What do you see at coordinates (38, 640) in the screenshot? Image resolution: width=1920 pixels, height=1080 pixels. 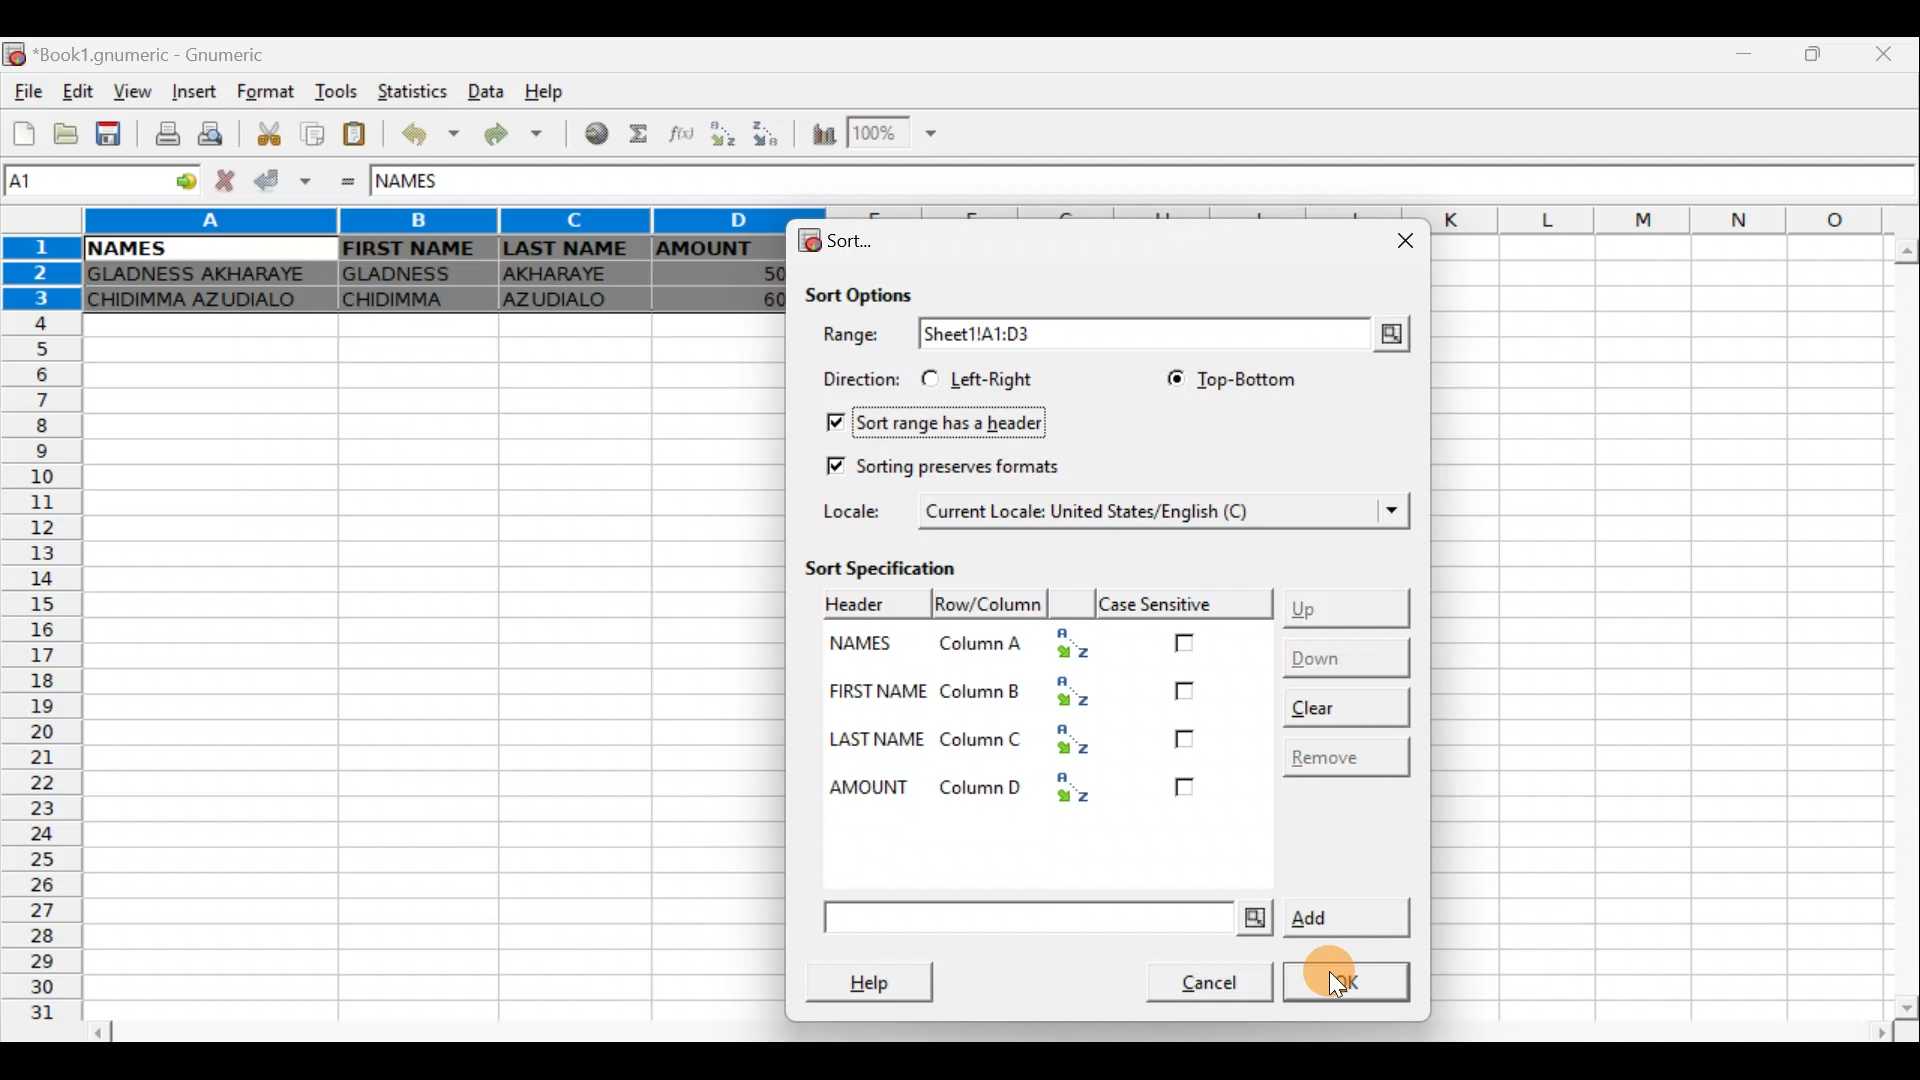 I see `Rows` at bounding box center [38, 640].